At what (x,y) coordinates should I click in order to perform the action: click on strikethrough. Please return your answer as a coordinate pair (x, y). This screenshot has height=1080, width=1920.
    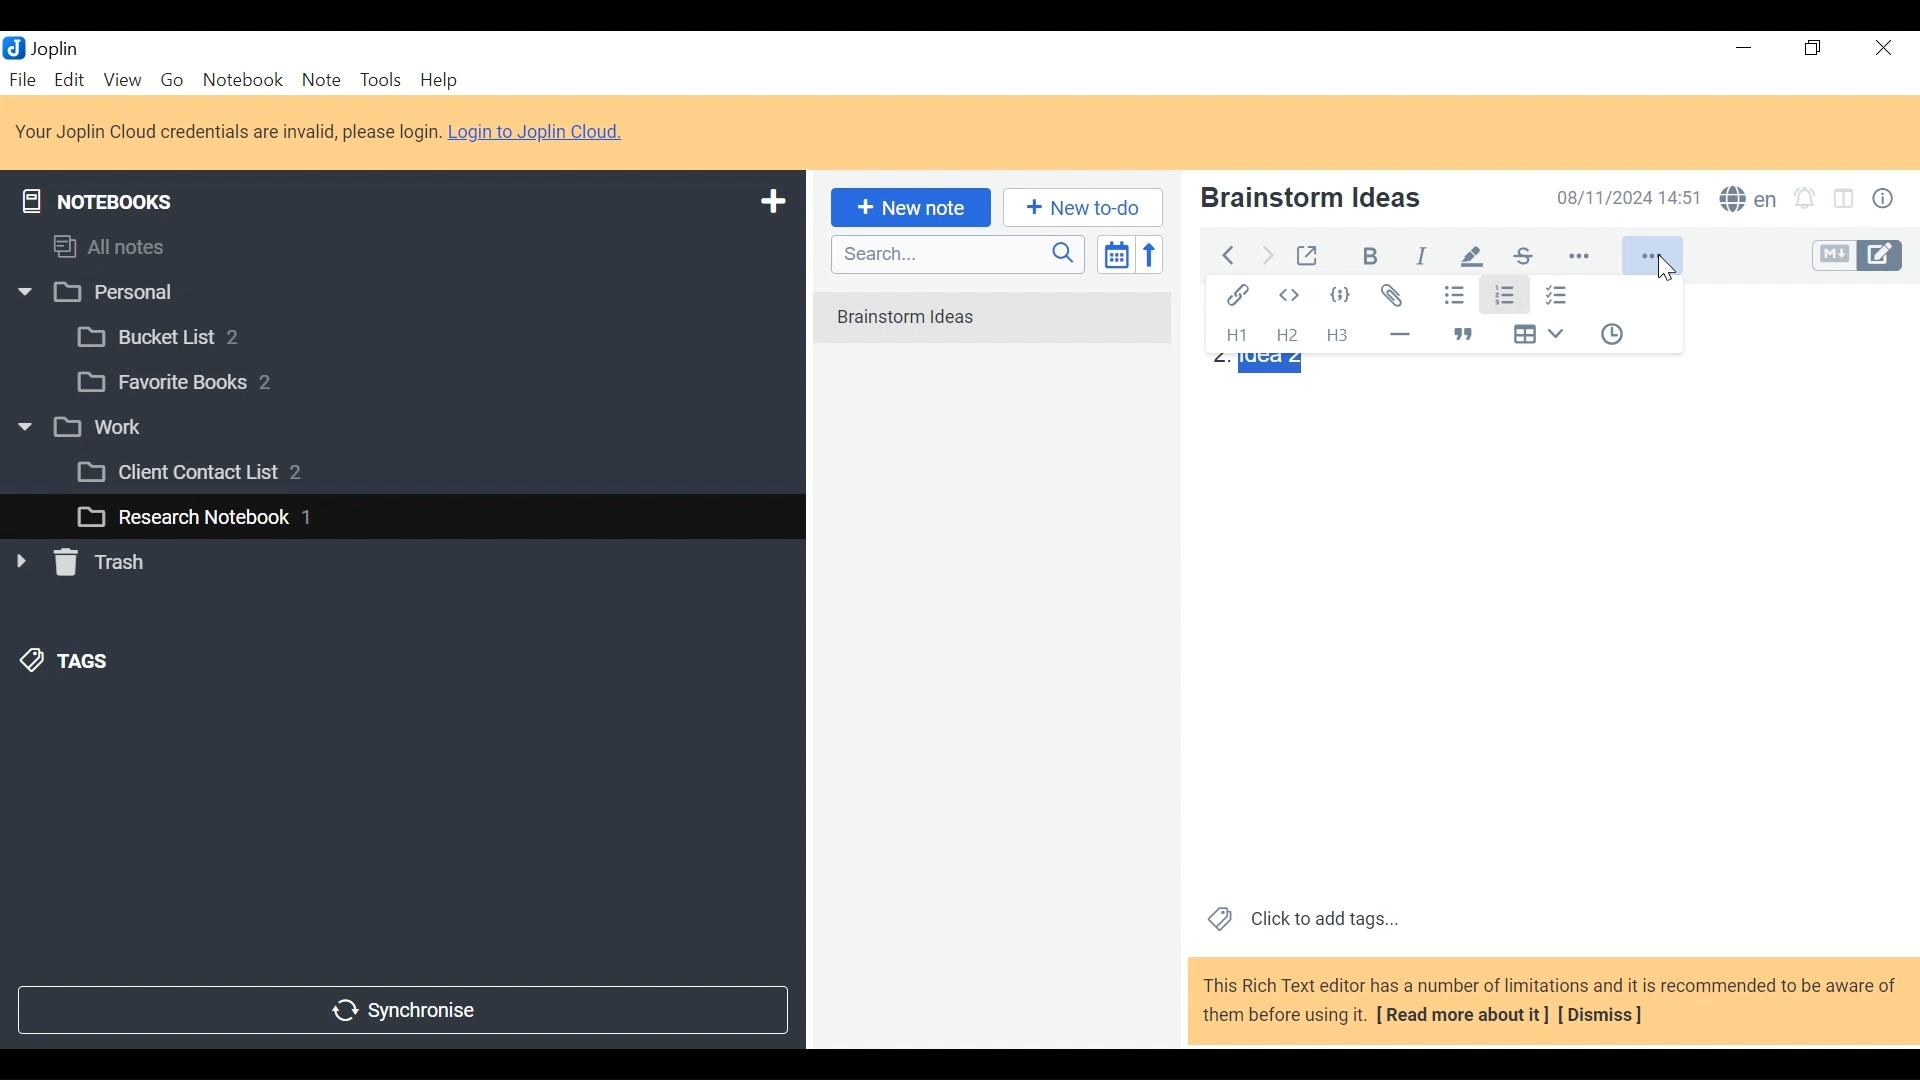
    Looking at the image, I should click on (1526, 252).